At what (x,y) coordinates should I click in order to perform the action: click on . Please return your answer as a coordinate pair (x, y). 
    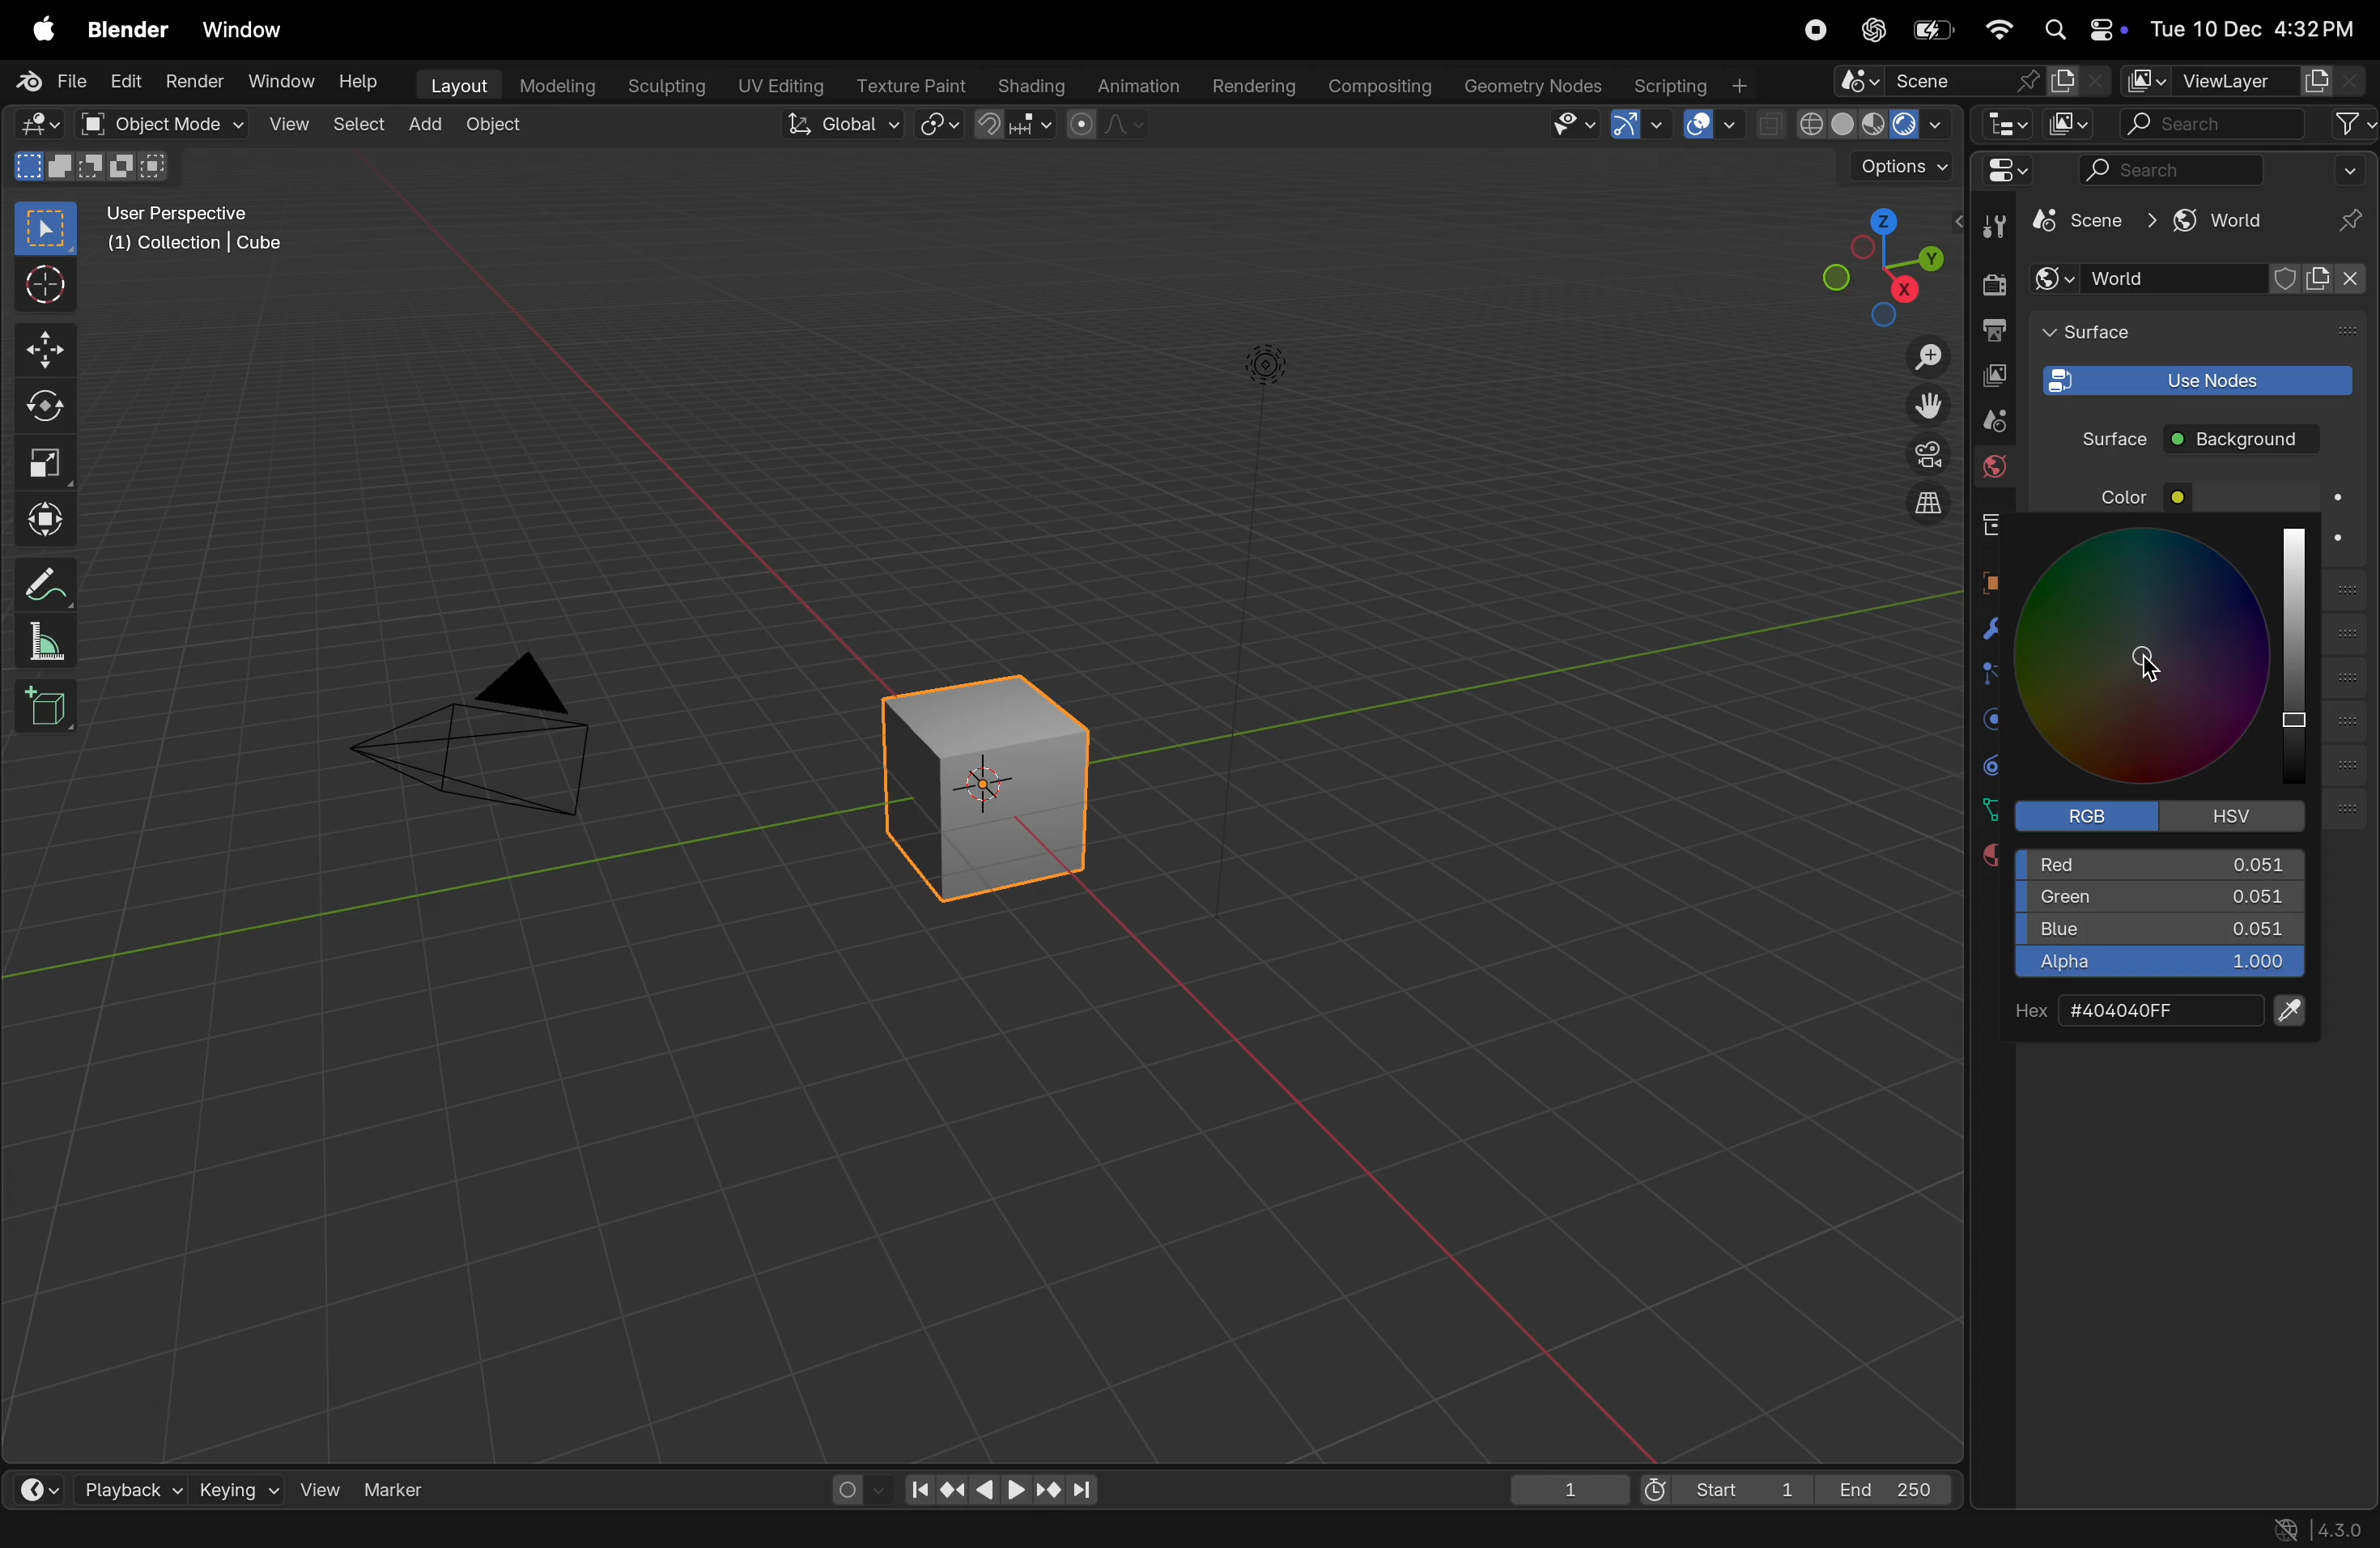
    Looking at the image, I should click on (2227, 170).